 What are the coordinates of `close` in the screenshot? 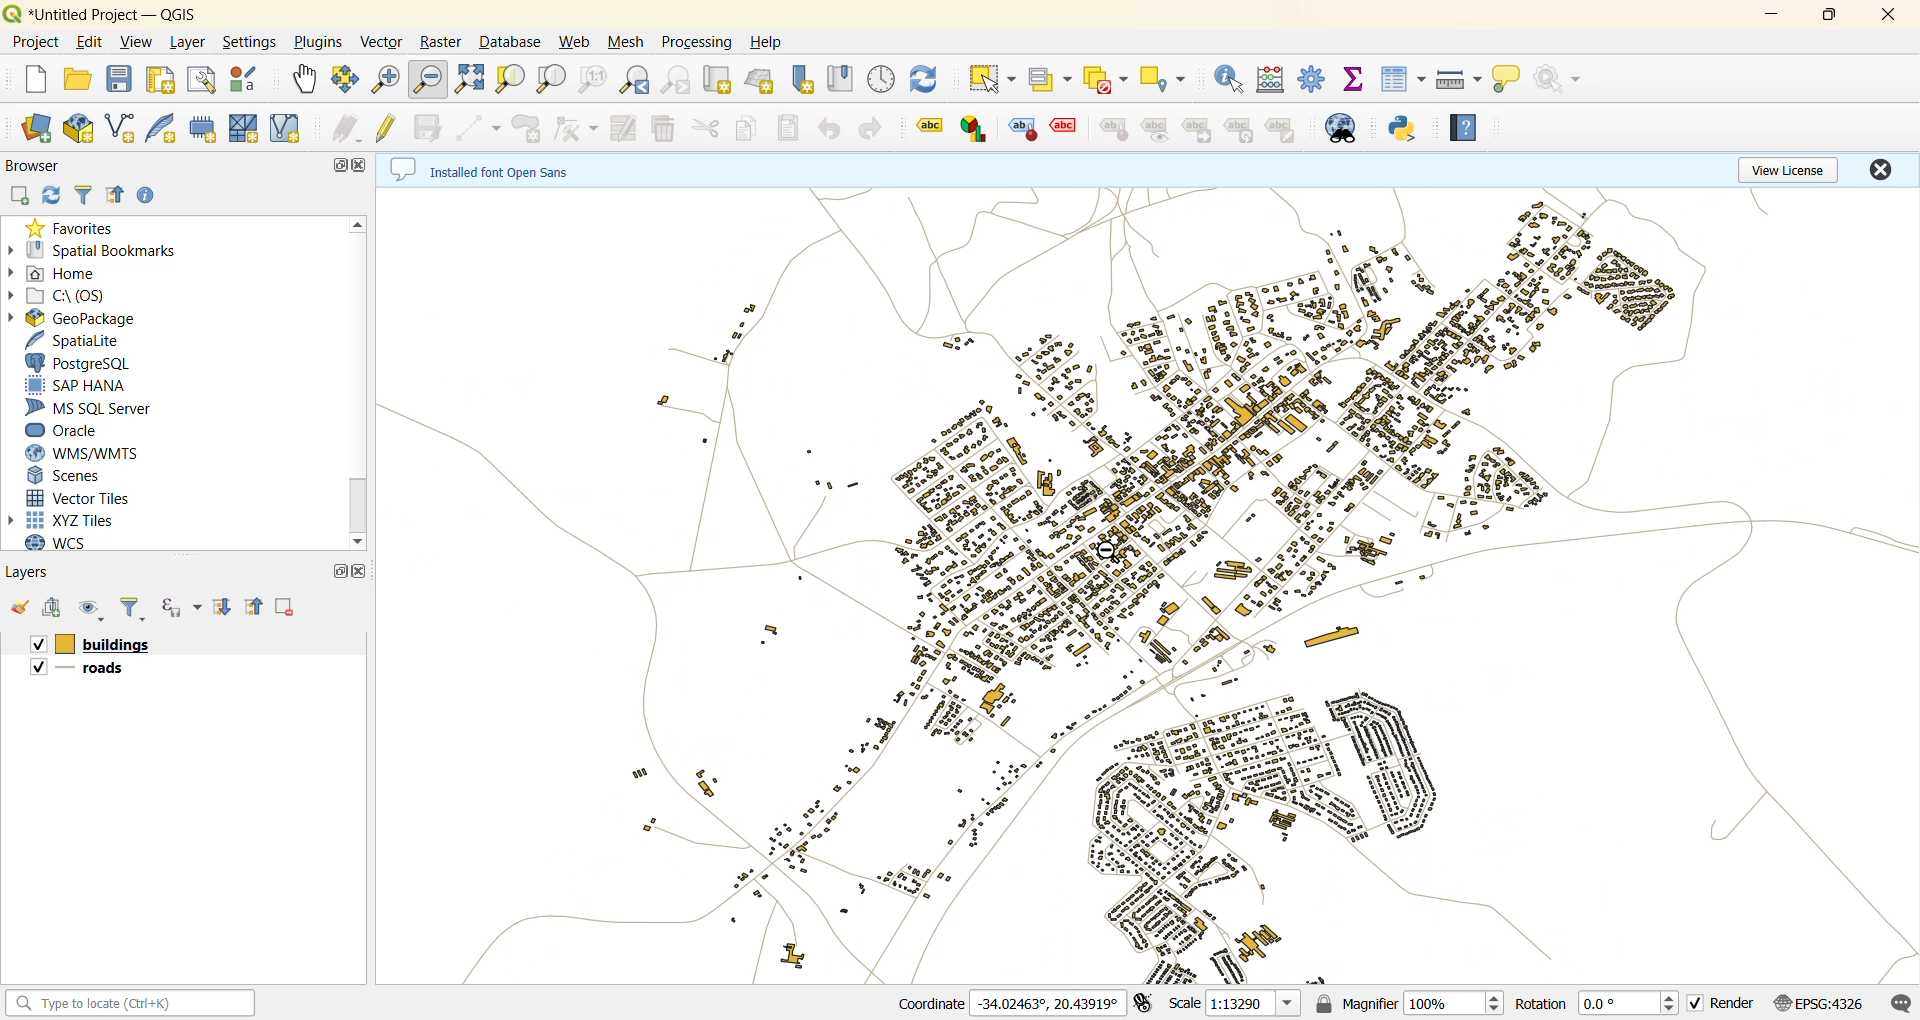 It's located at (1884, 165).